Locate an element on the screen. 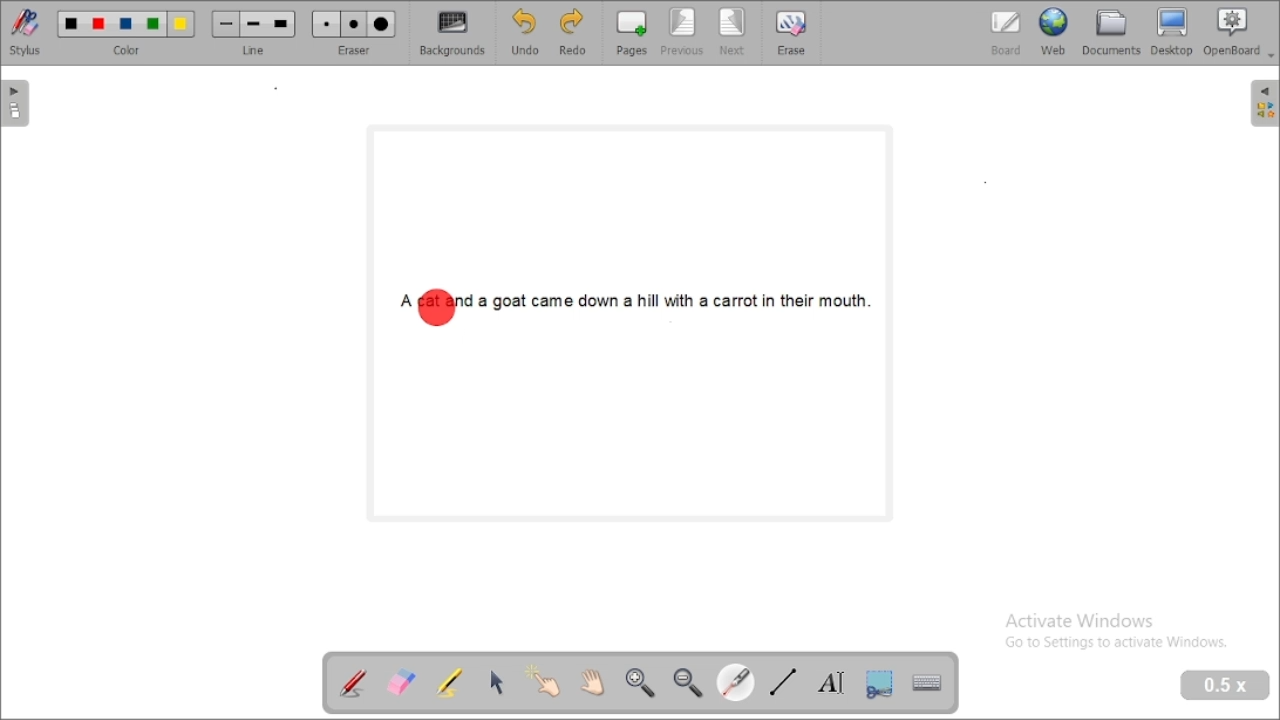  zoom in is located at coordinates (641, 684).